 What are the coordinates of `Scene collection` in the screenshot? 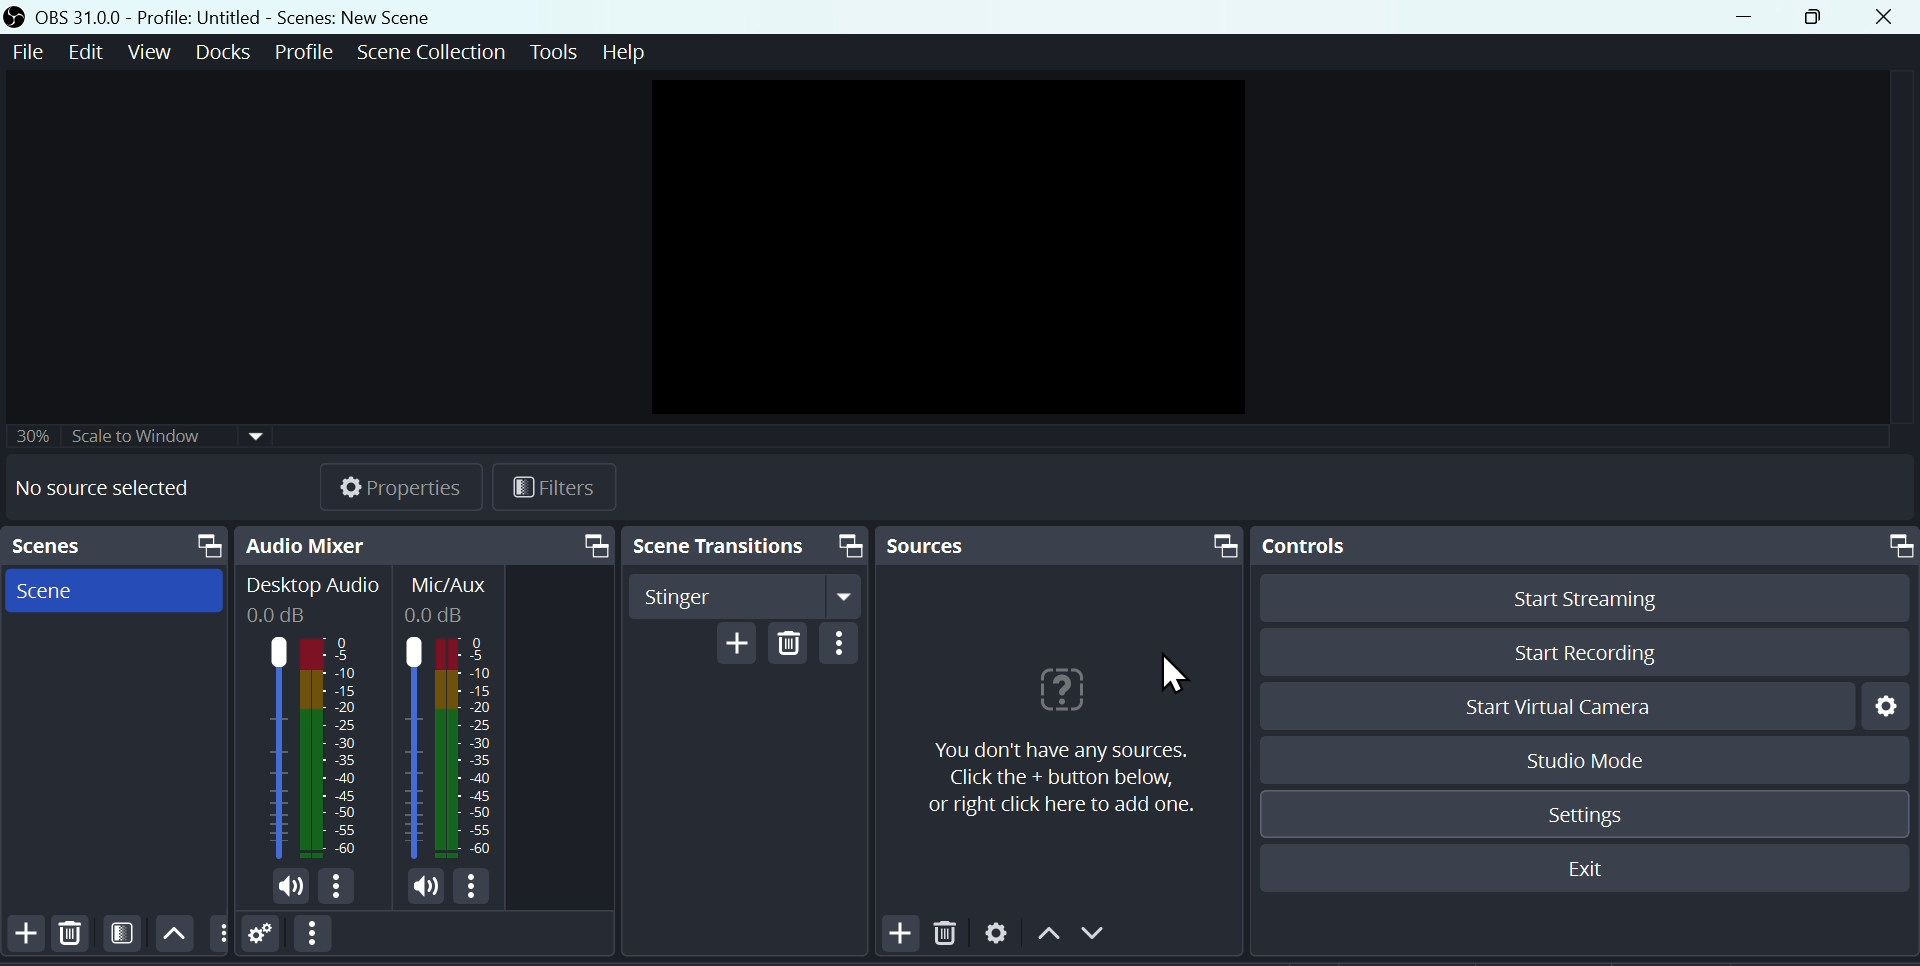 It's located at (432, 56).